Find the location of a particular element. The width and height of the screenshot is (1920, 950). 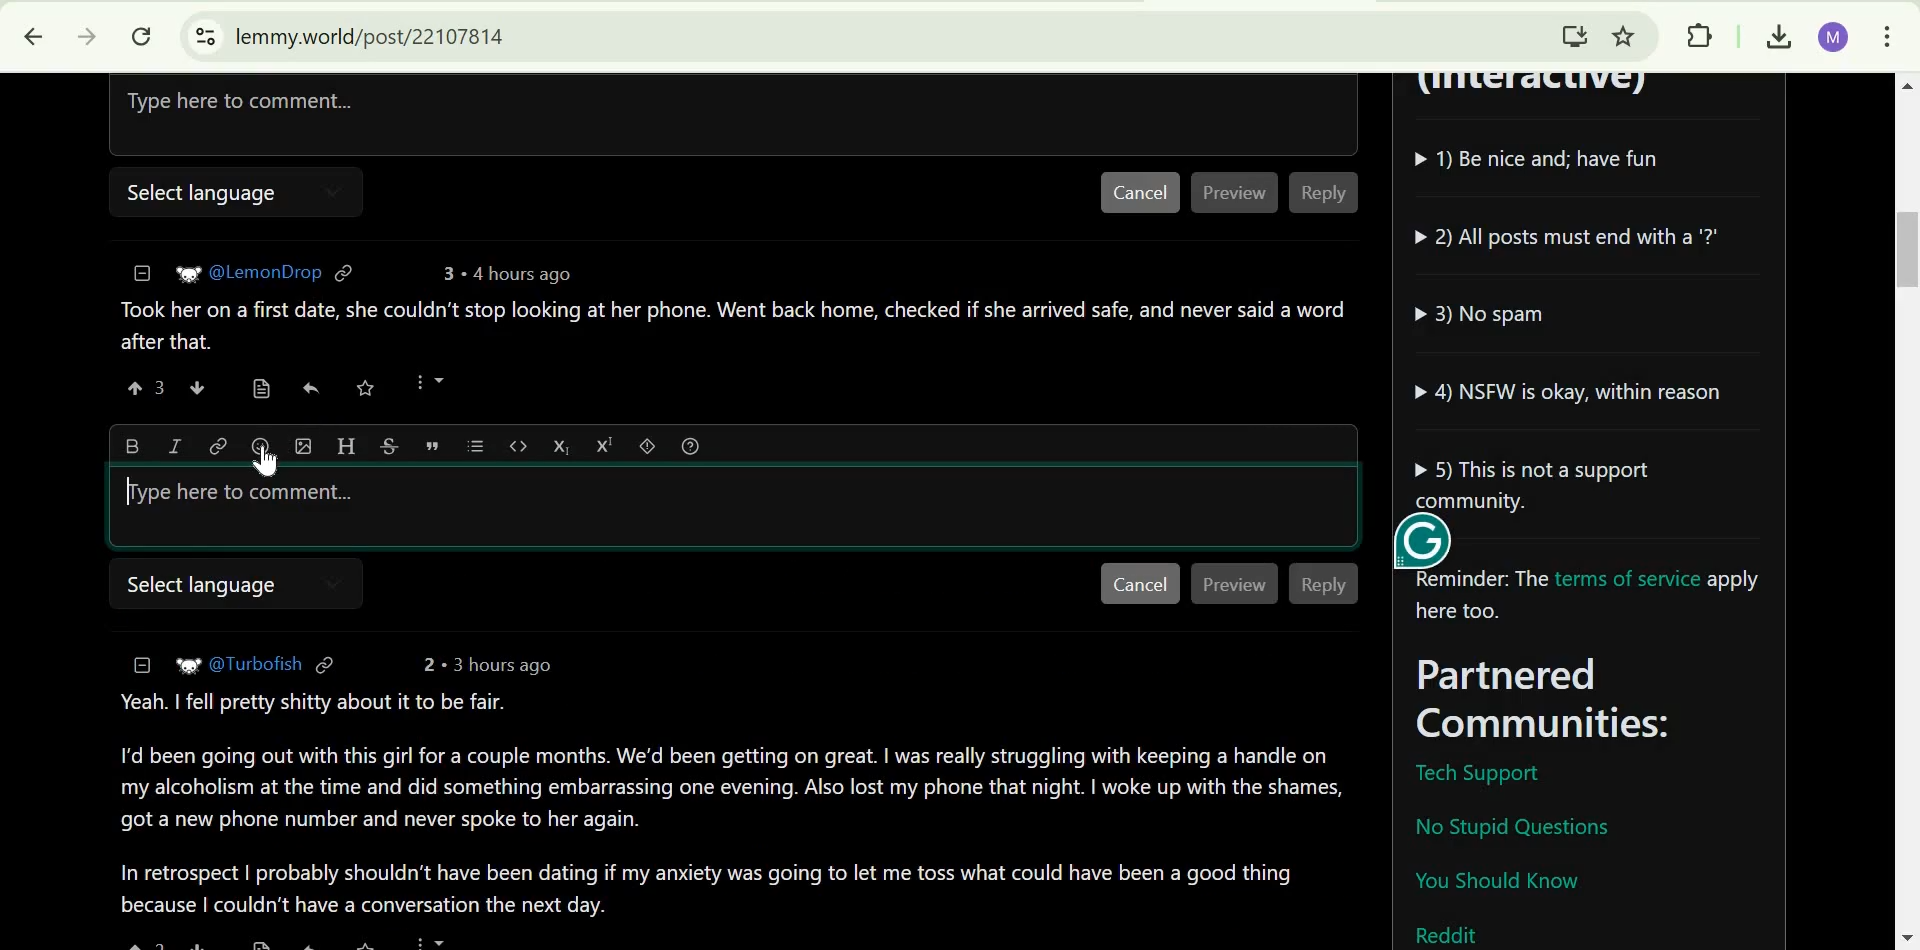

Downloads is located at coordinates (1778, 38).